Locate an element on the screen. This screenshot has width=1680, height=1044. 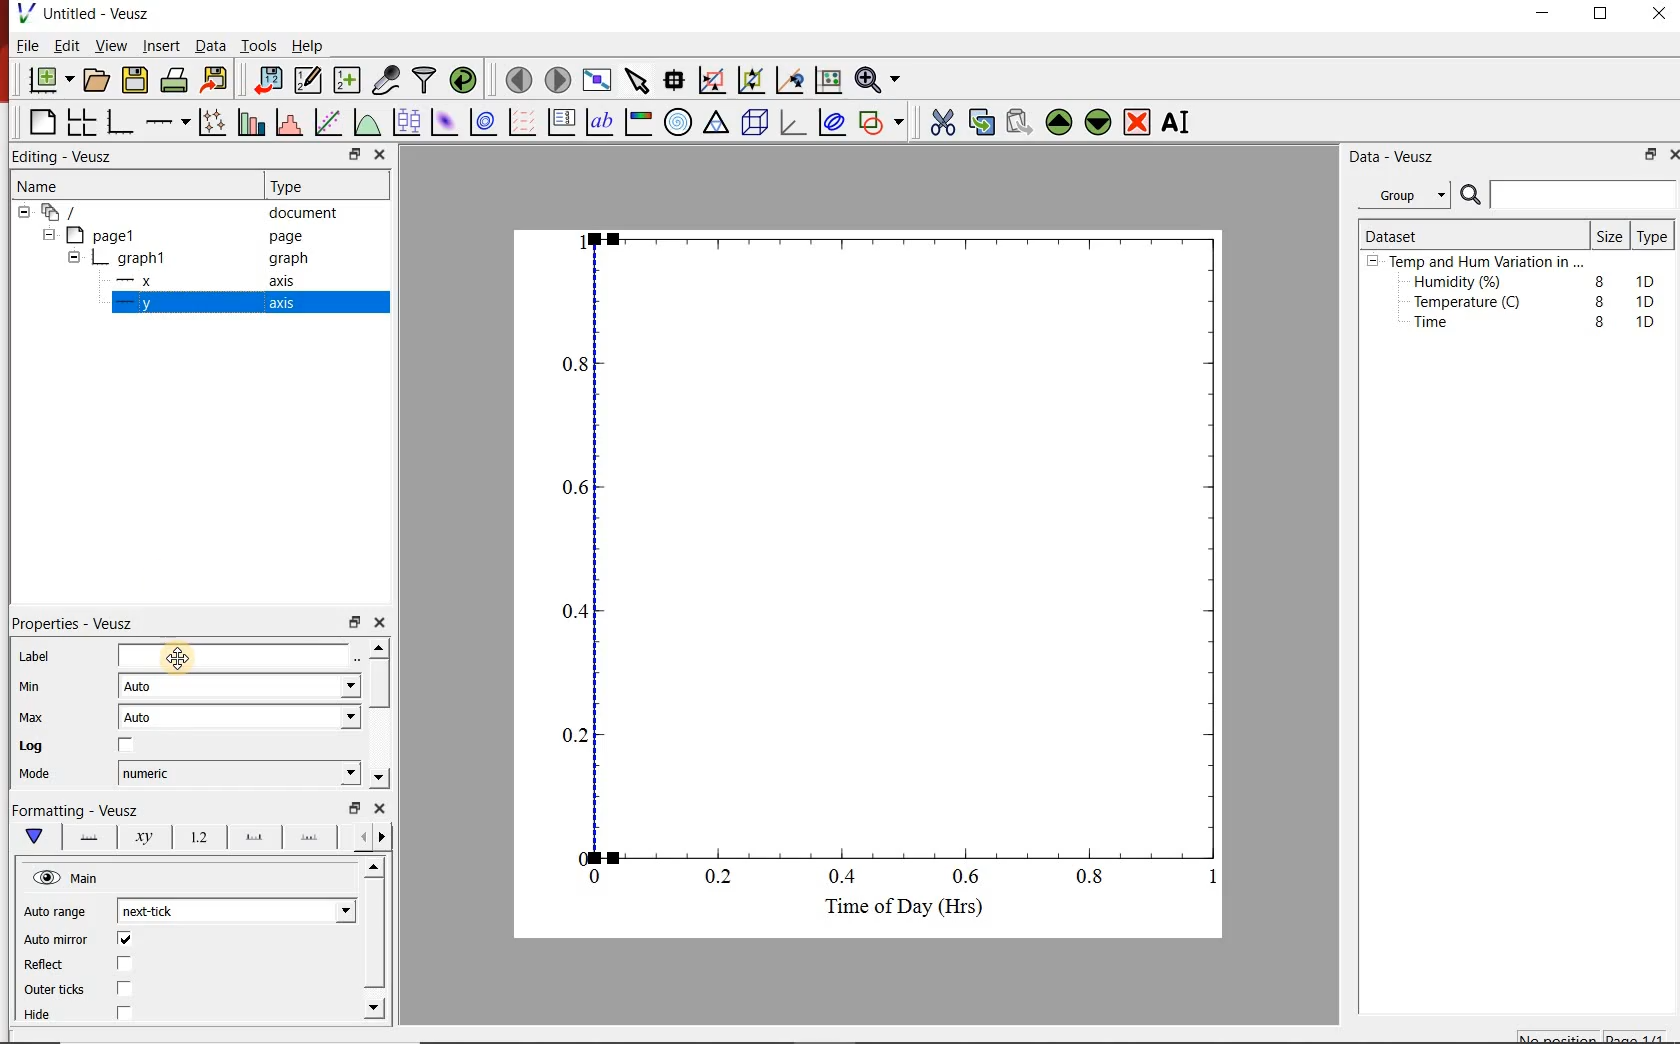
axis is located at coordinates (286, 306).